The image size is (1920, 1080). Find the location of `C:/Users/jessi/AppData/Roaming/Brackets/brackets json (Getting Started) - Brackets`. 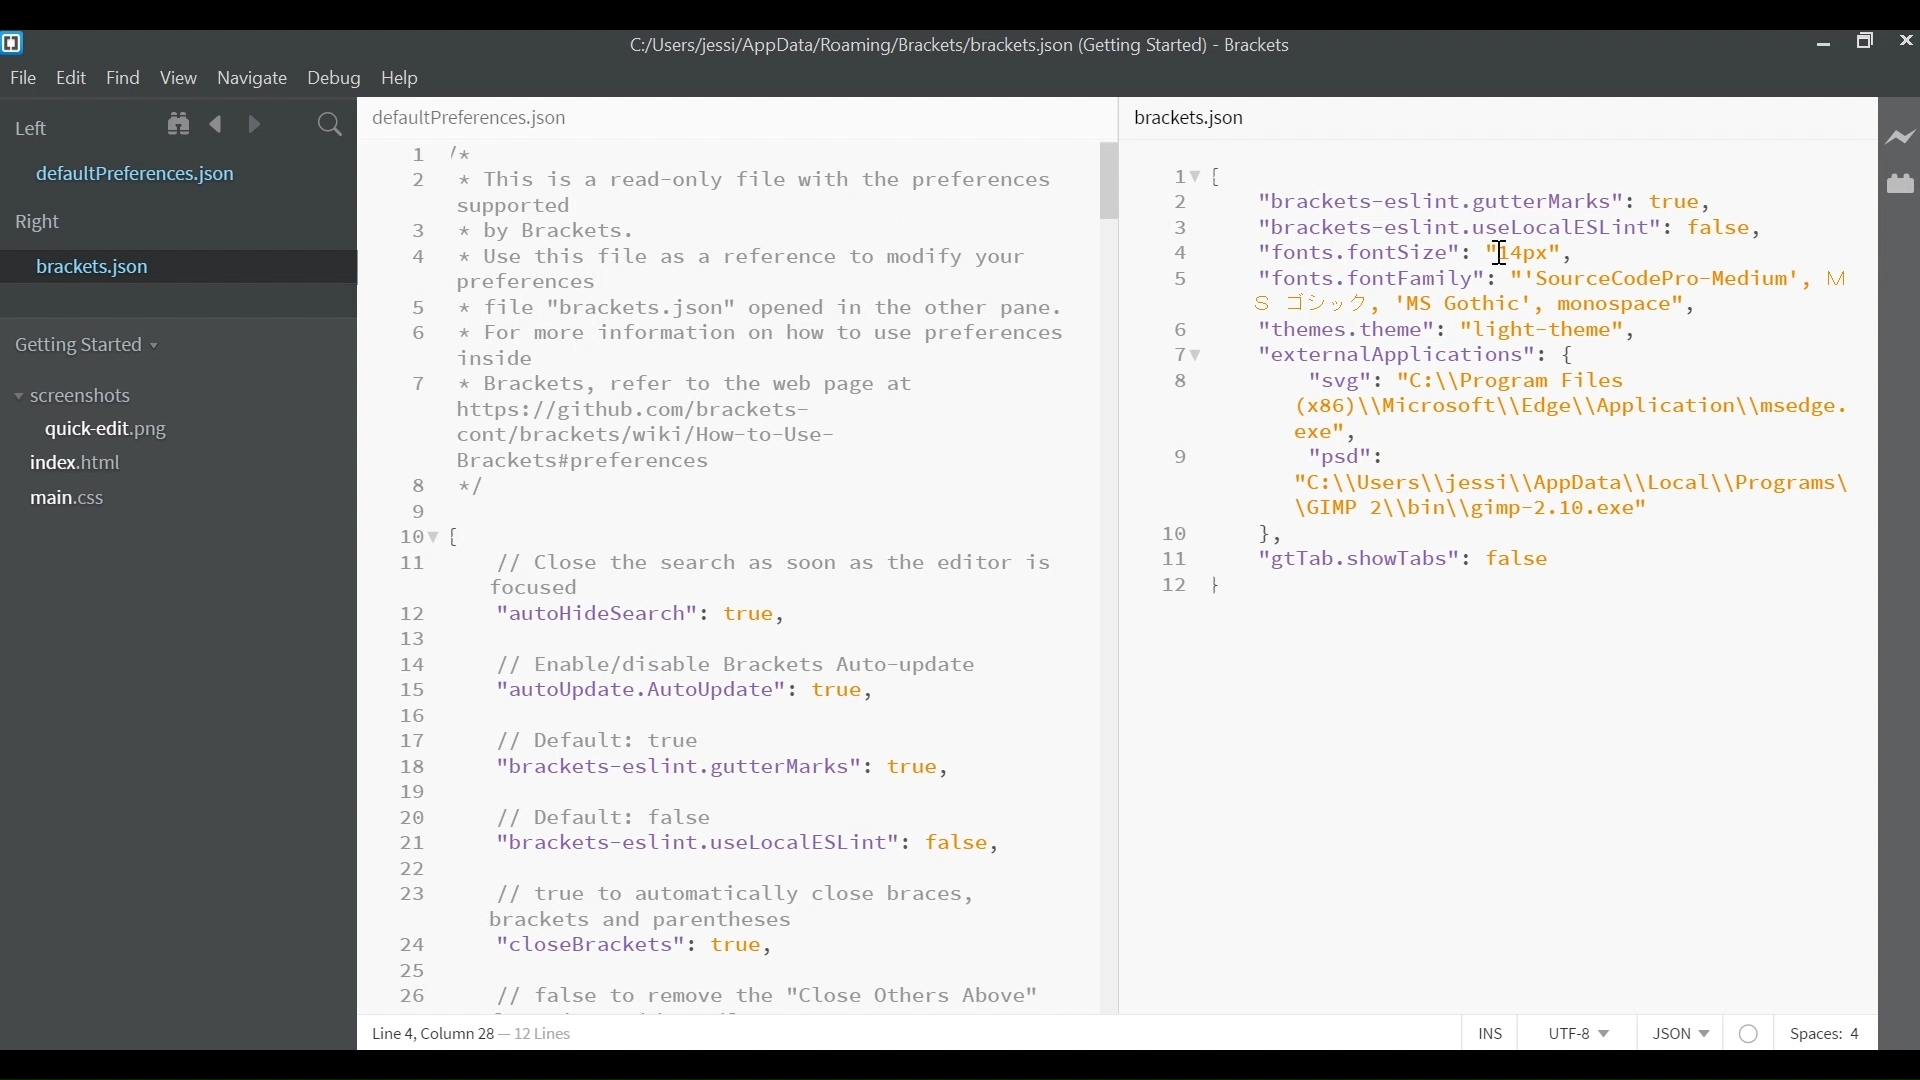

C:/Users/jessi/AppData/Roaming/Brackets/brackets json (Getting Started) - Brackets is located at coordinates (961, 45).